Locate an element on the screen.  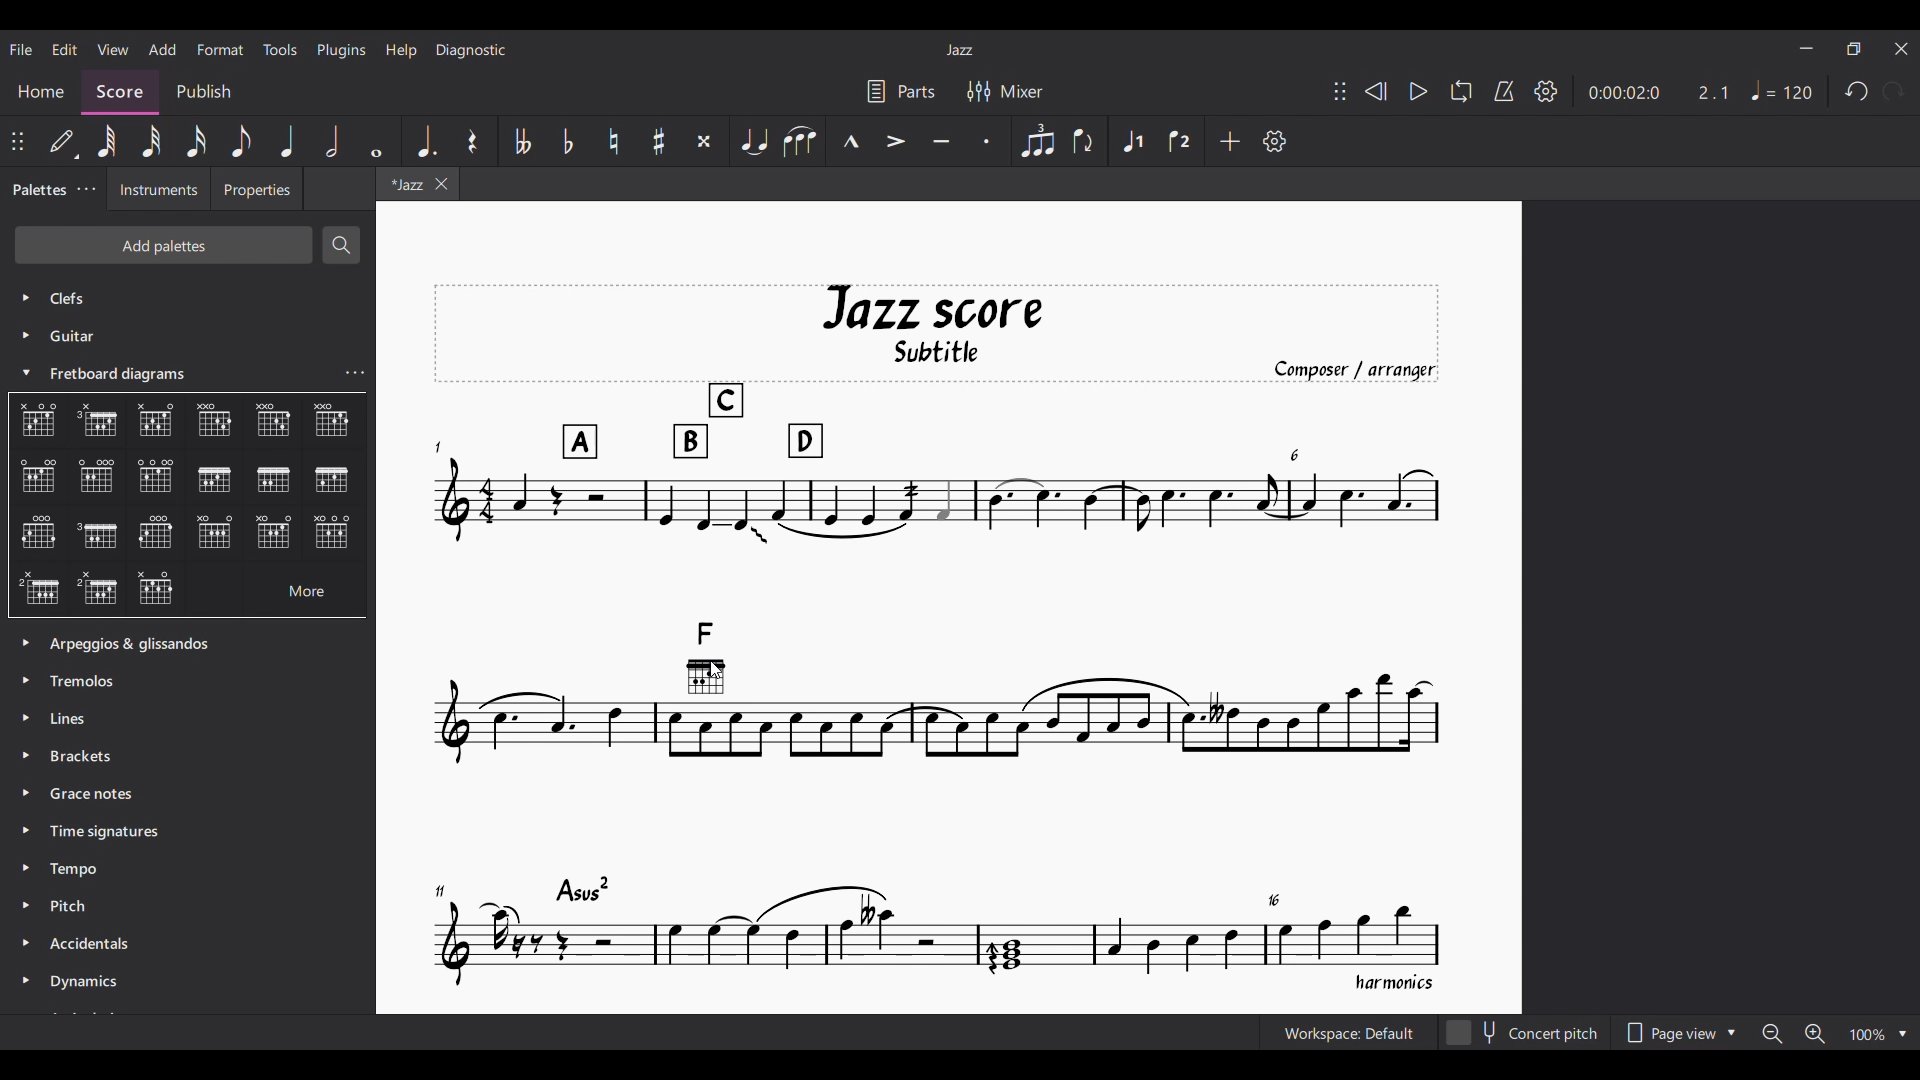
Change position is located at coordinates (17, 141).